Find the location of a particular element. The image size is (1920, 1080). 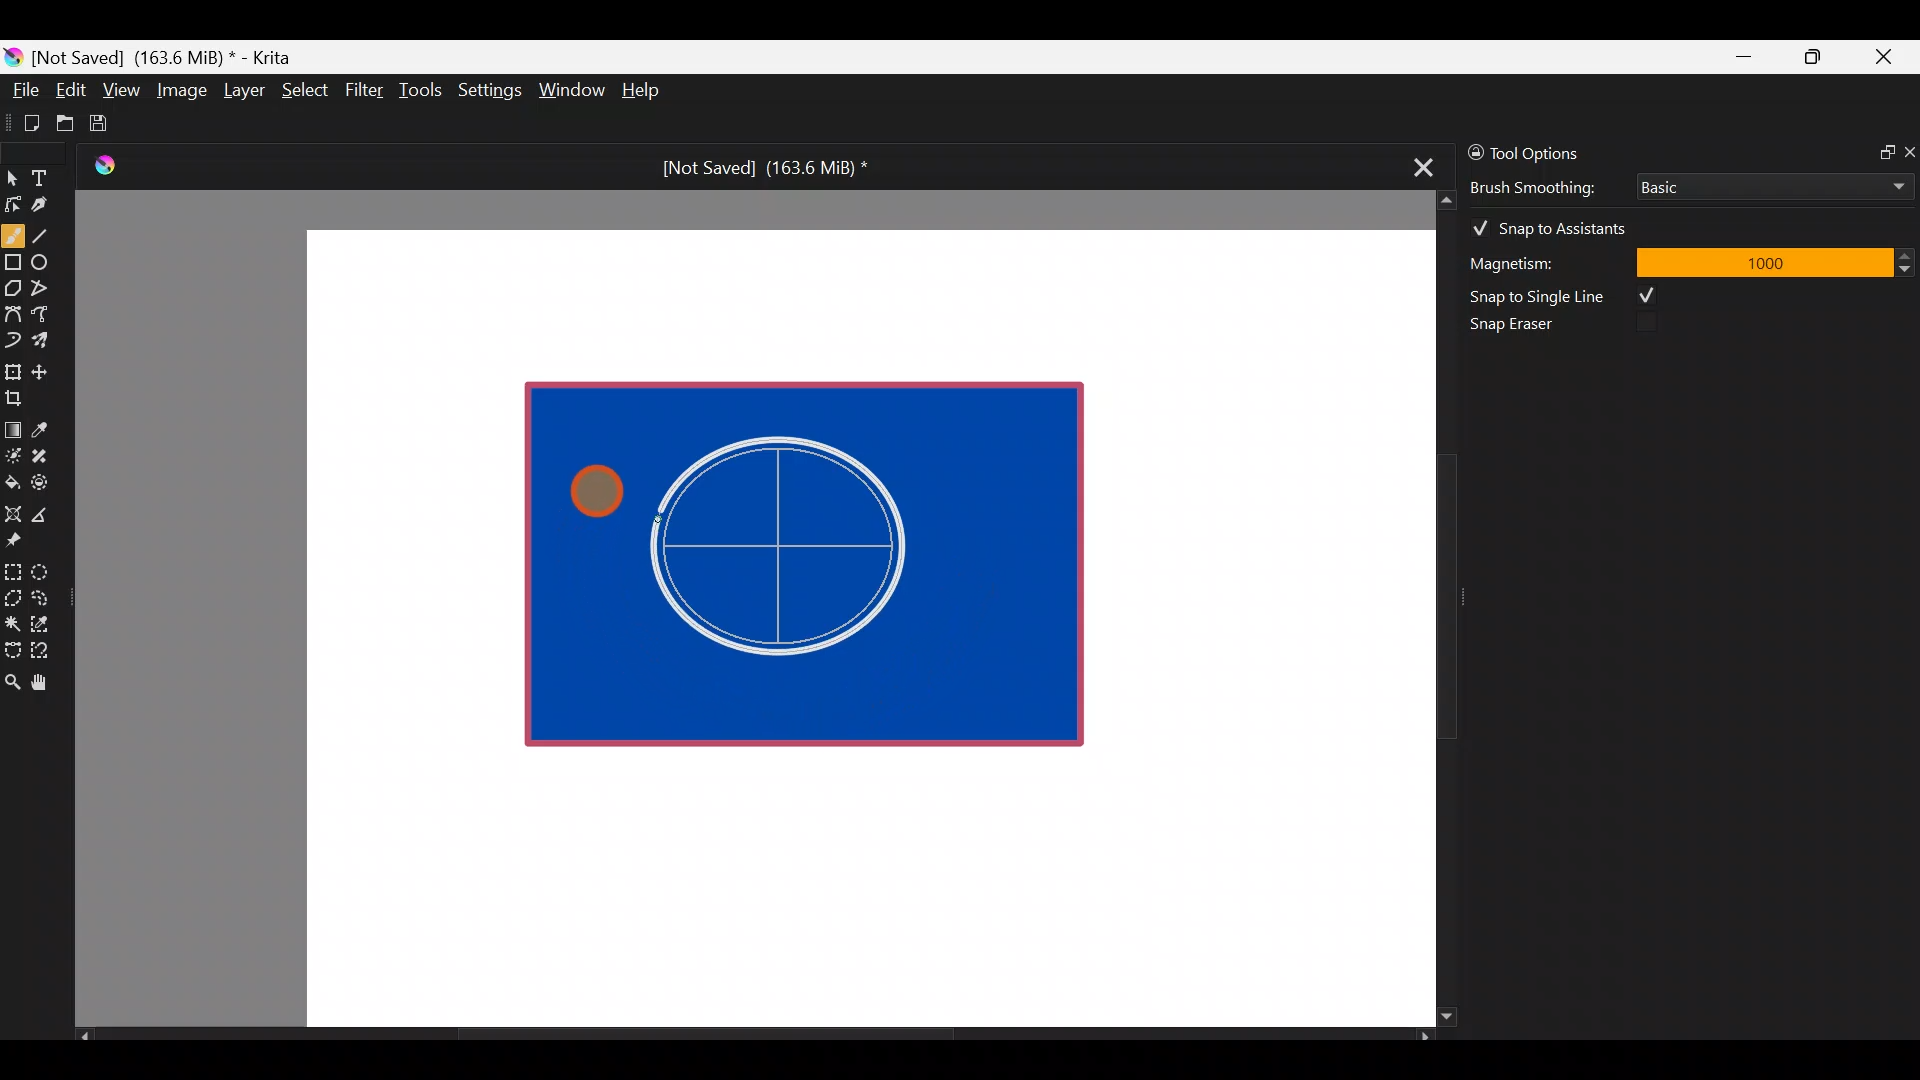

Snap eraser is located at coordinates (1525, 328).